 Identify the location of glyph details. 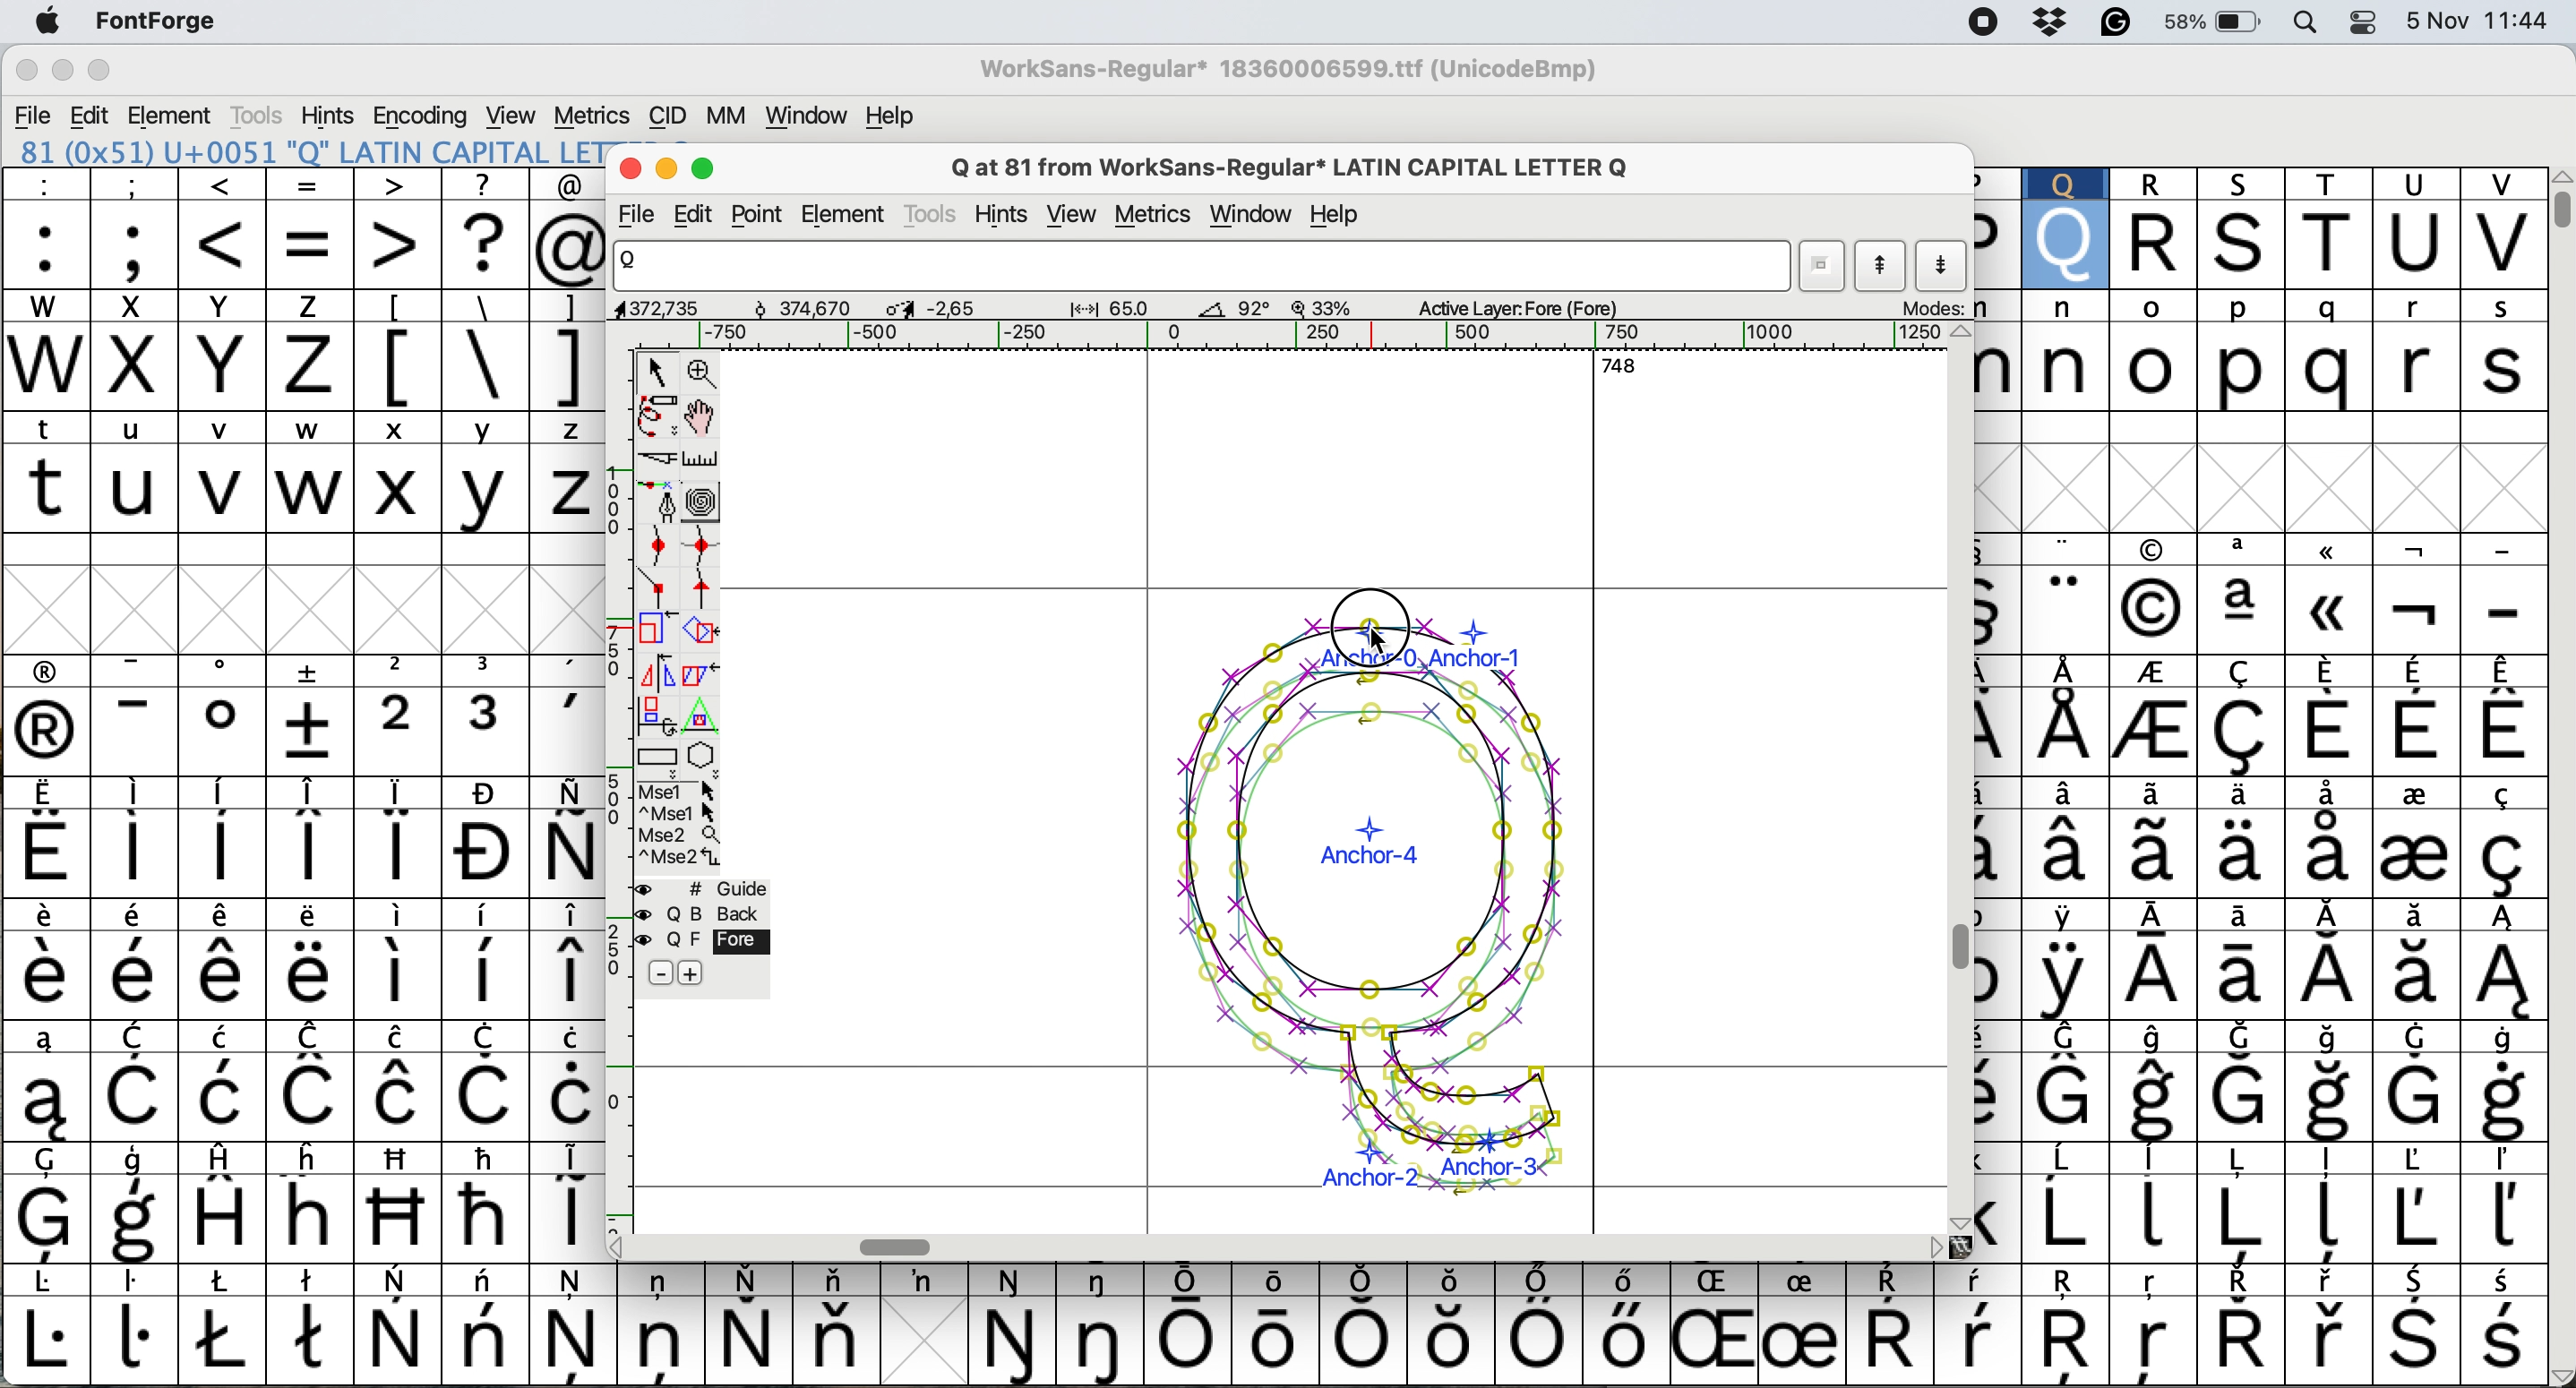
(1144, 311).